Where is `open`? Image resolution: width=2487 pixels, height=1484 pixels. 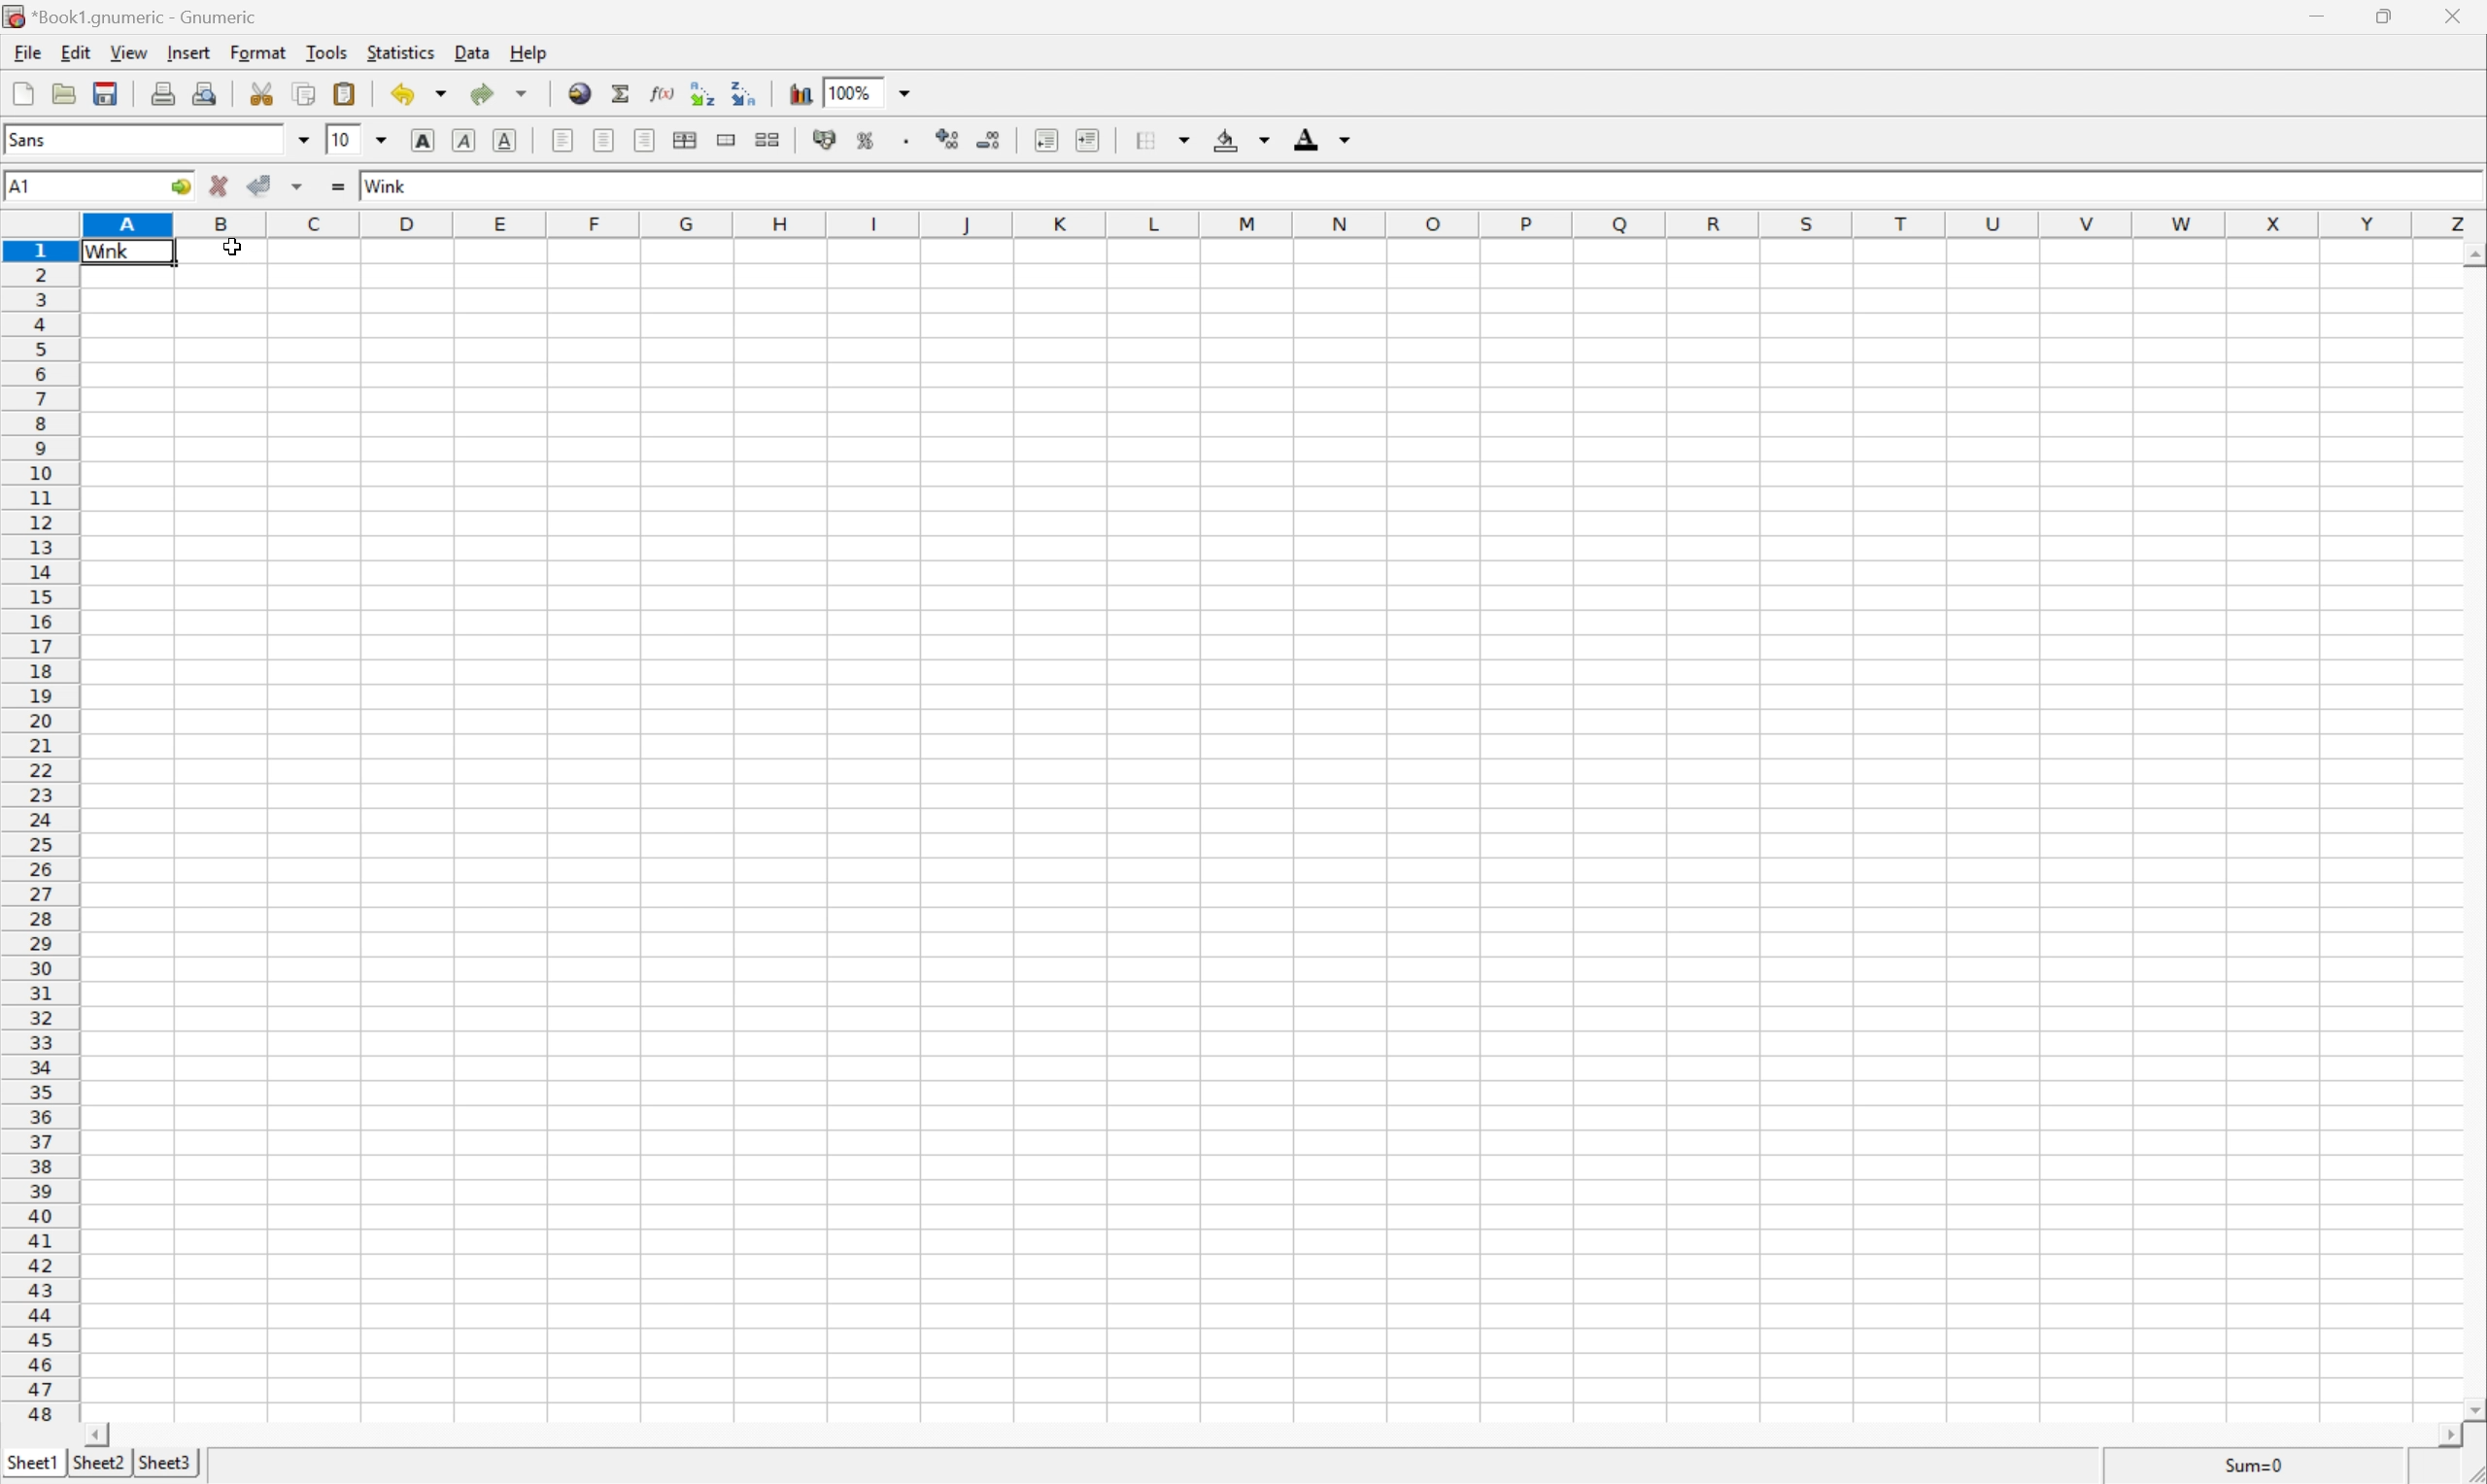
open is located at coordinates (64, 94).